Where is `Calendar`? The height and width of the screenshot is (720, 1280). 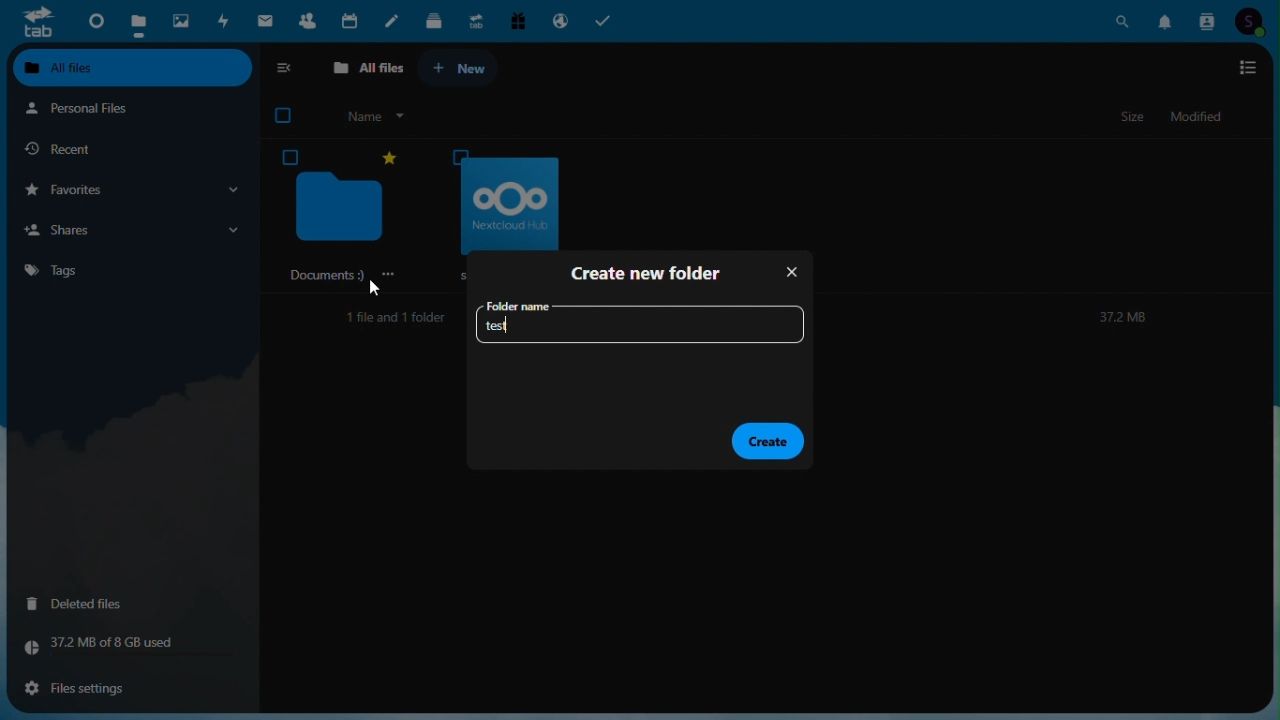
Calendar is located at coordinates (352, 19).